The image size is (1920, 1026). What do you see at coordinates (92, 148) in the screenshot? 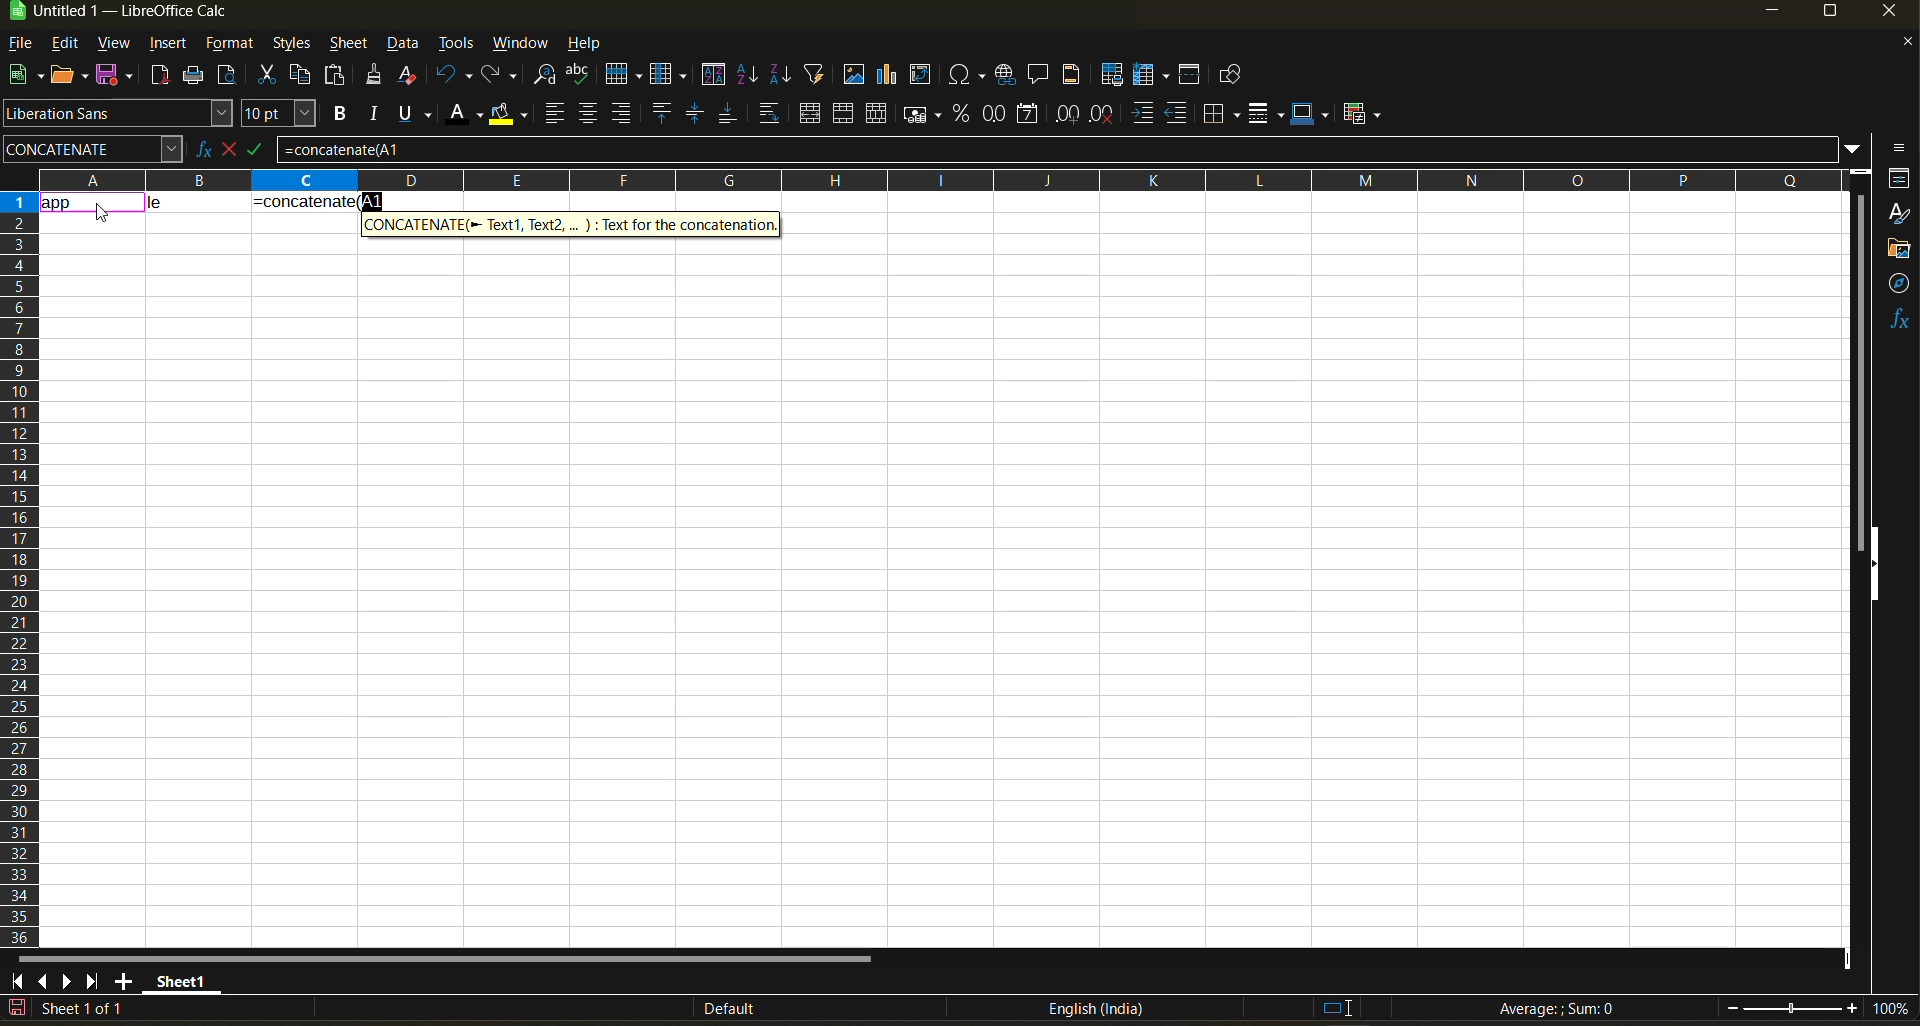
I see `cell address` at bounding box center [92, 148].